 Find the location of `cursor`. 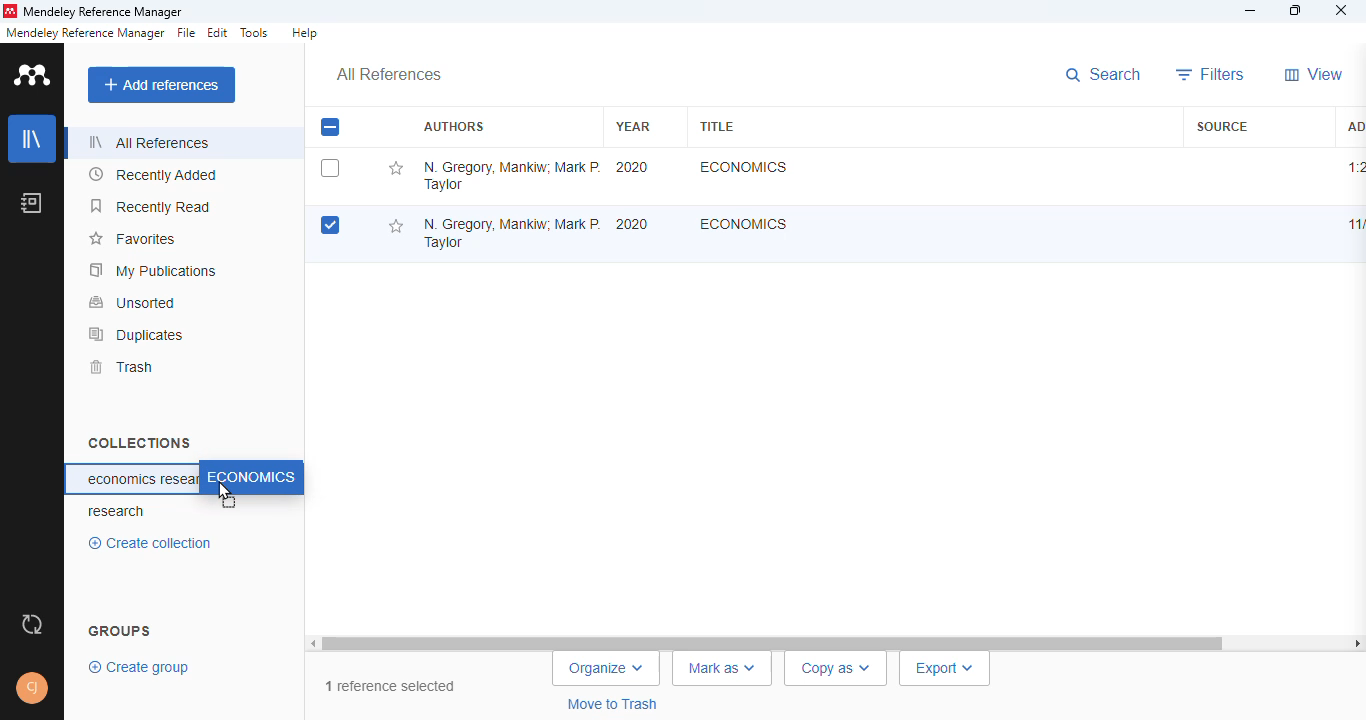

cursor is located at coordinates (228, 493).